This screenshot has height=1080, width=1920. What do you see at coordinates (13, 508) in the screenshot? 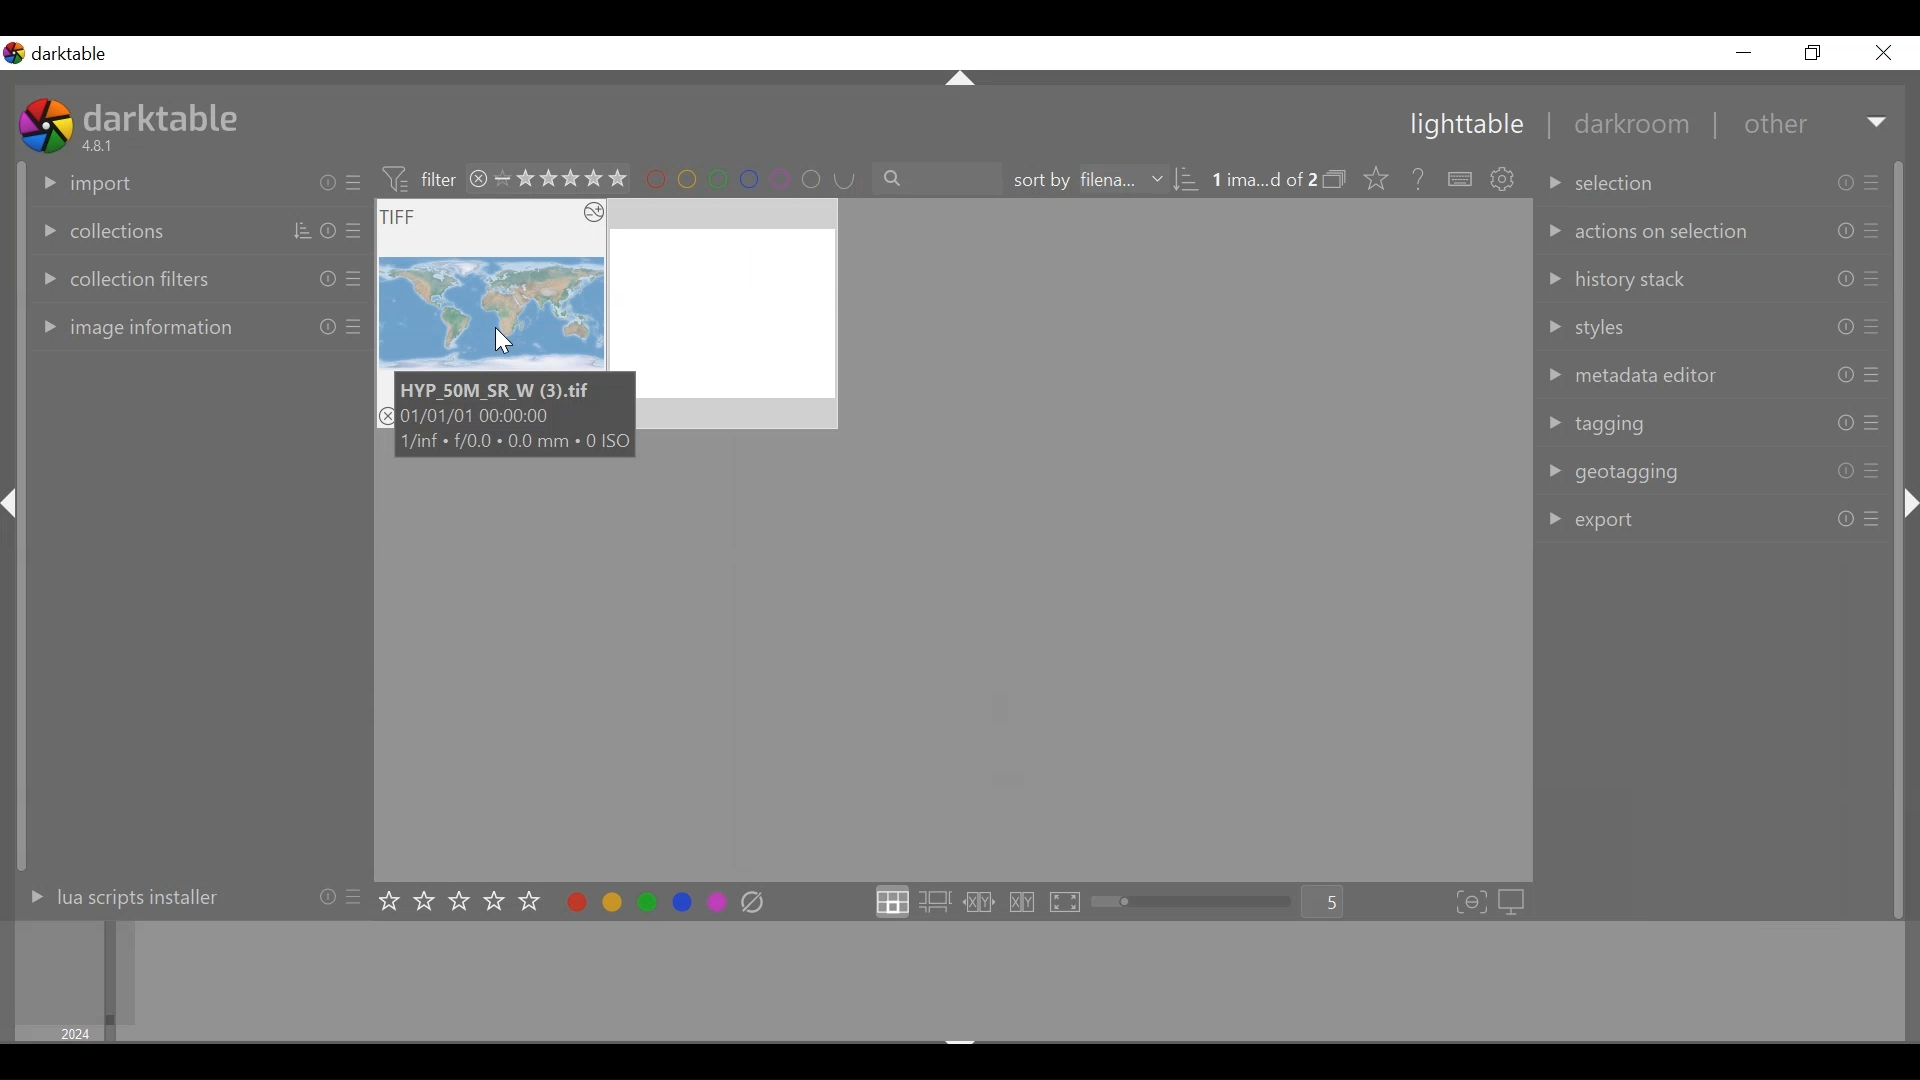
I see `hide` at bounding box center [13, 508].